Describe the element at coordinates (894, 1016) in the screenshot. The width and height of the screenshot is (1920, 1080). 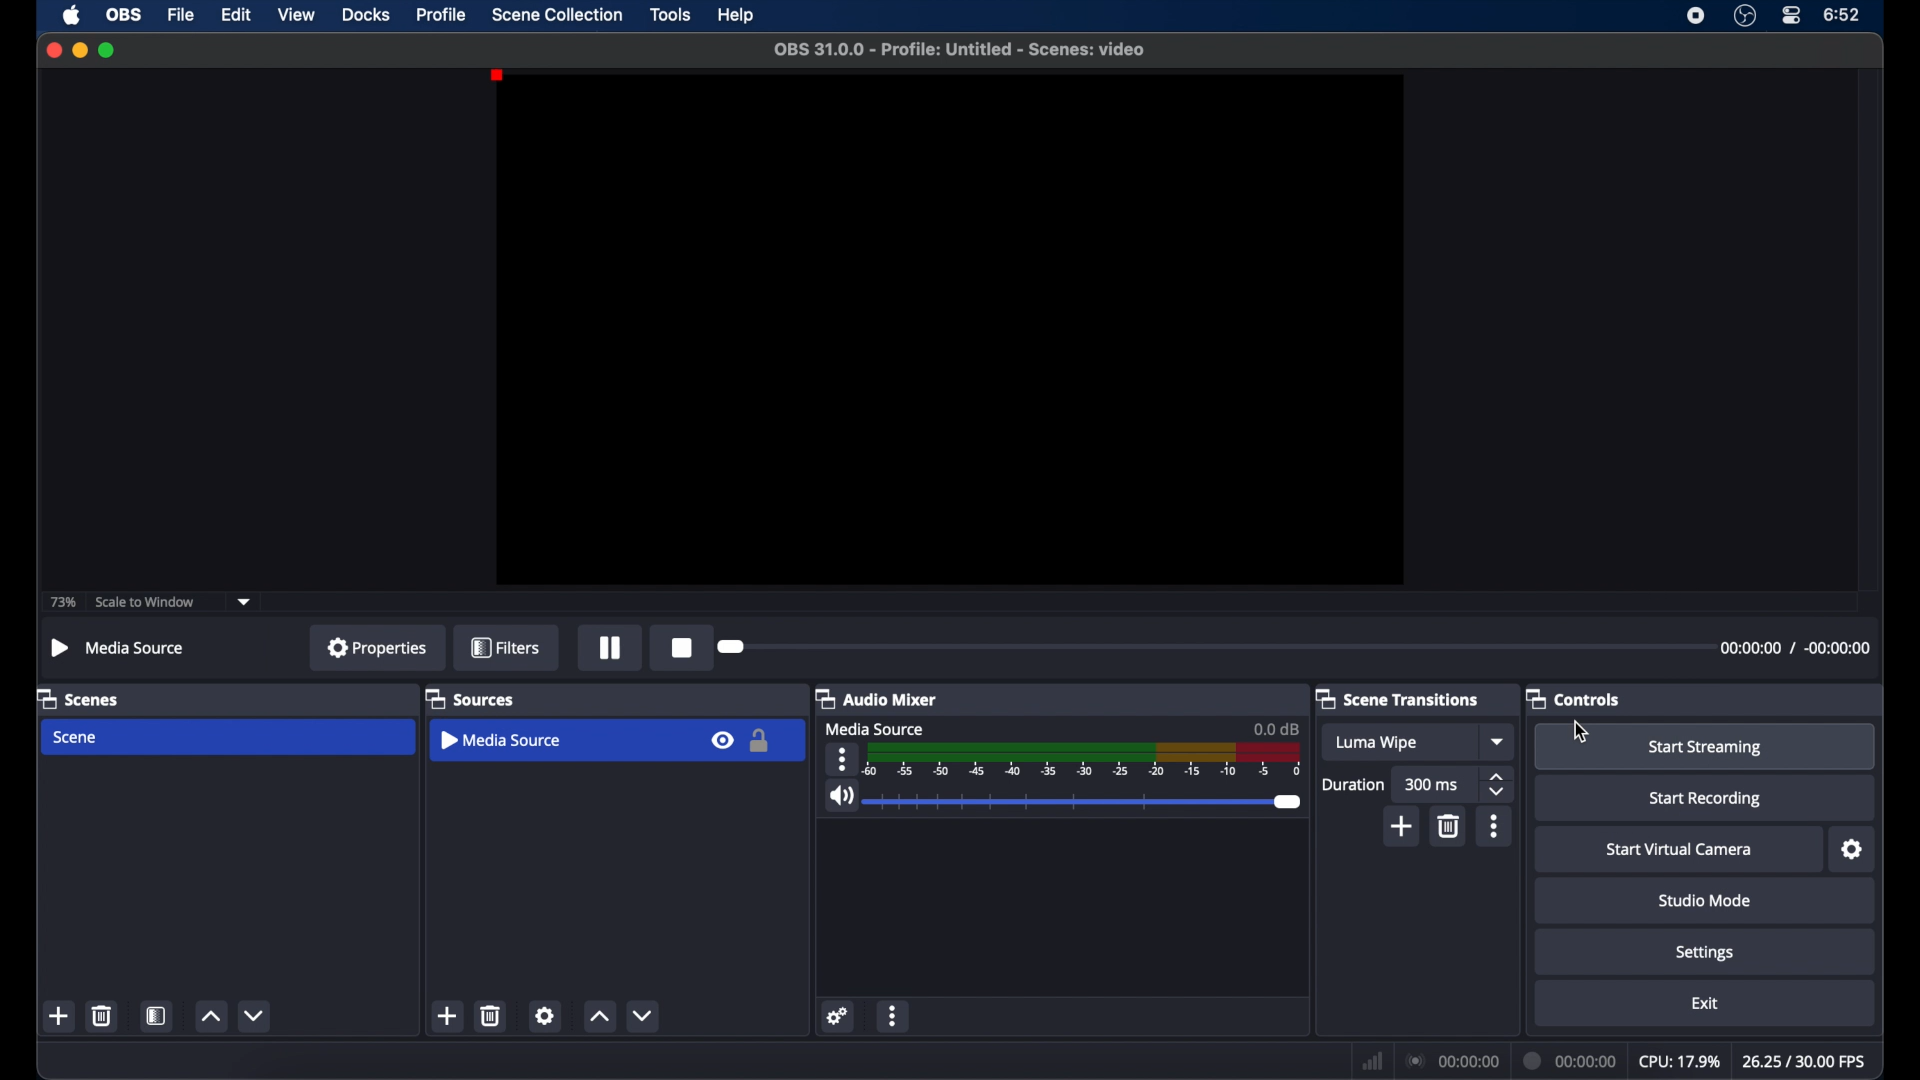
I see `more options` at that location.